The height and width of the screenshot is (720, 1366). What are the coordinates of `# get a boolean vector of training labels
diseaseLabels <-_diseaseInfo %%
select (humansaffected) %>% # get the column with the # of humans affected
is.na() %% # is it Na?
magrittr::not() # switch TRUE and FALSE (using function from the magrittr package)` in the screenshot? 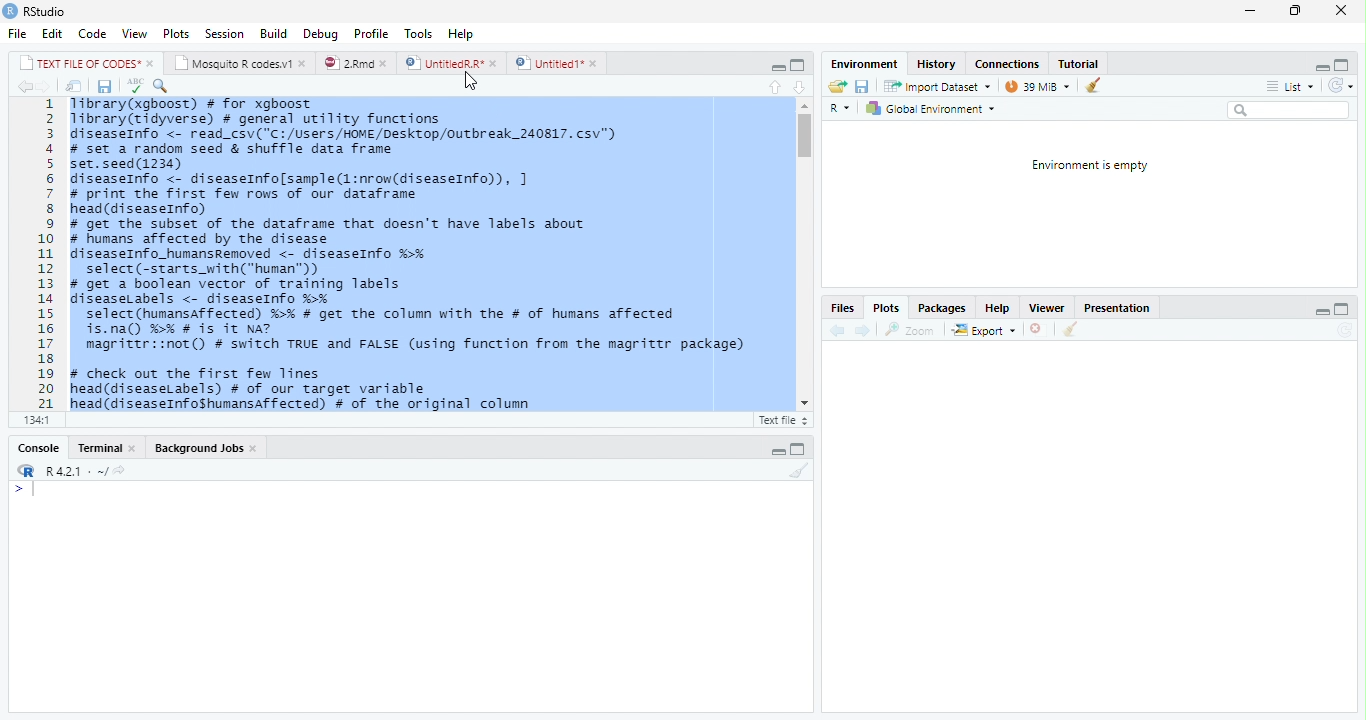 It's located at (411, 318).